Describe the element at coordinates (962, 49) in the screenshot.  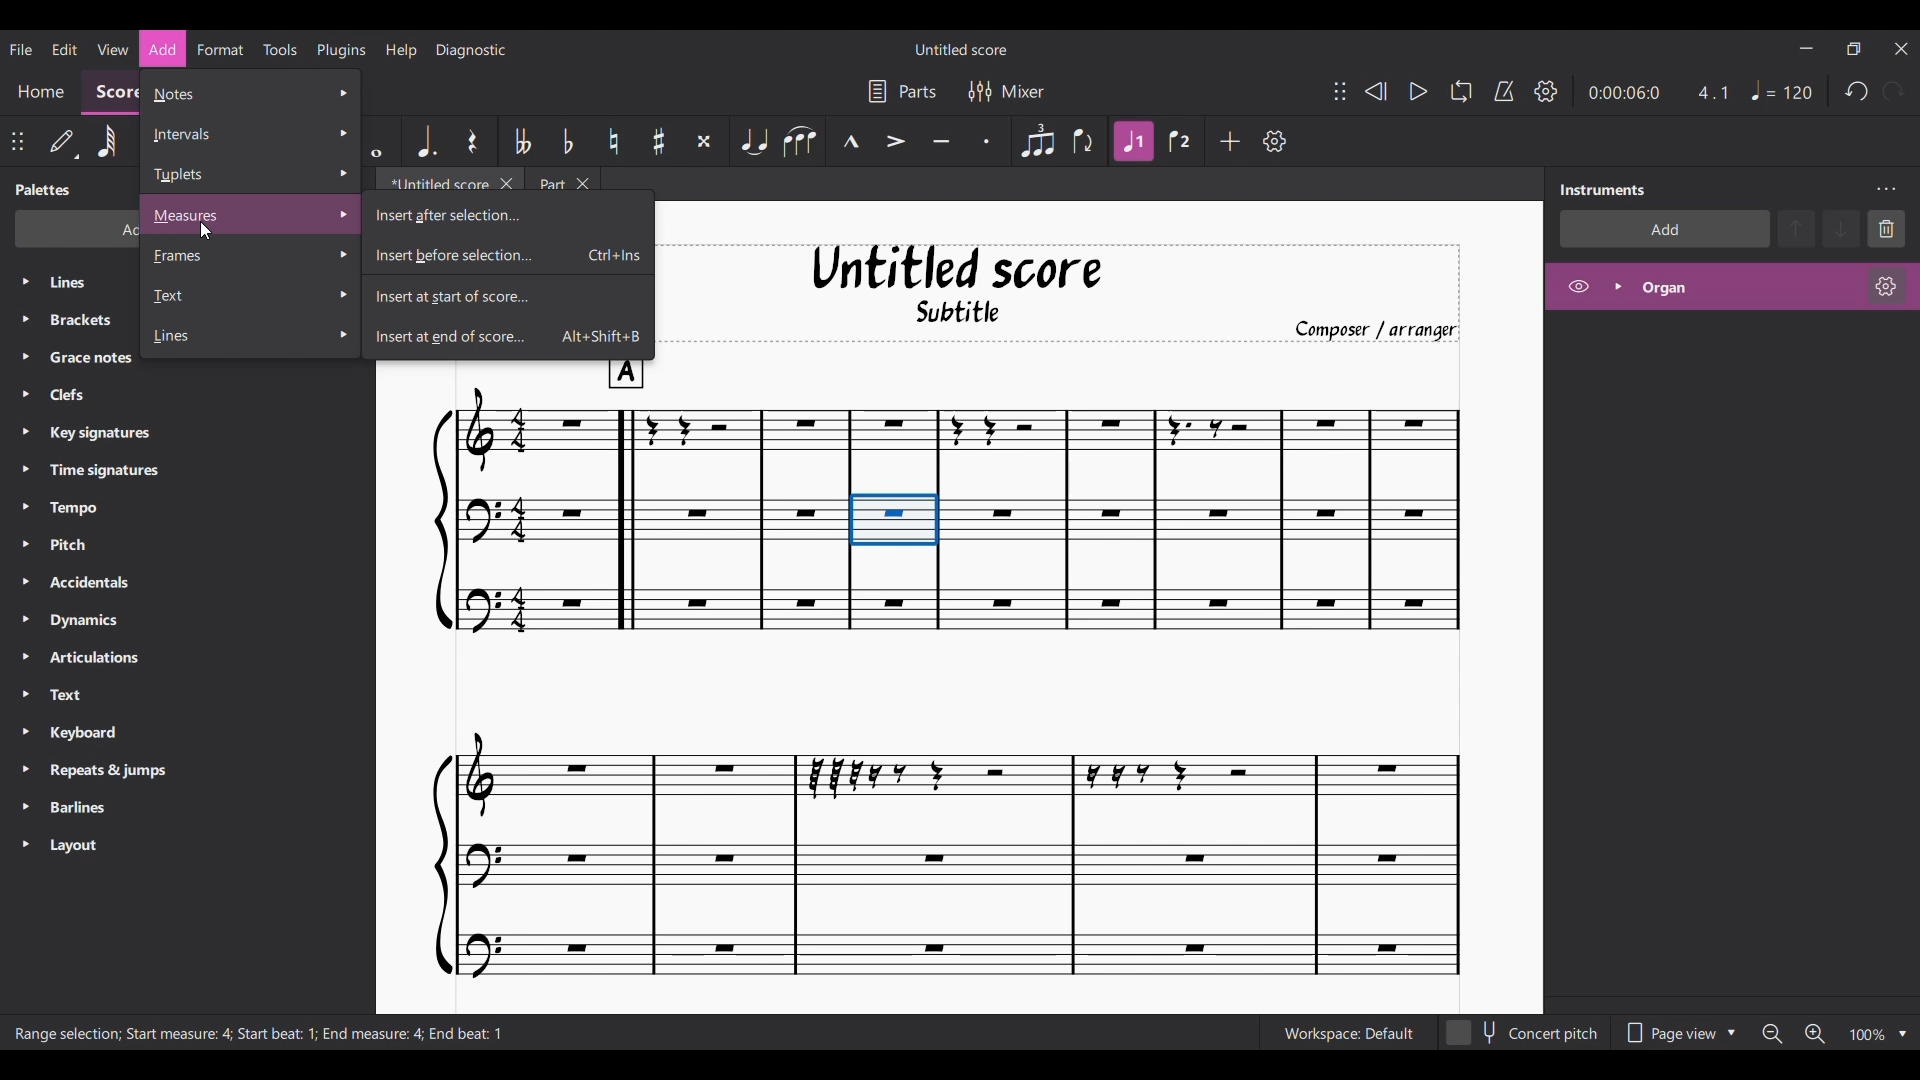
I see `Name of current score` at that location.